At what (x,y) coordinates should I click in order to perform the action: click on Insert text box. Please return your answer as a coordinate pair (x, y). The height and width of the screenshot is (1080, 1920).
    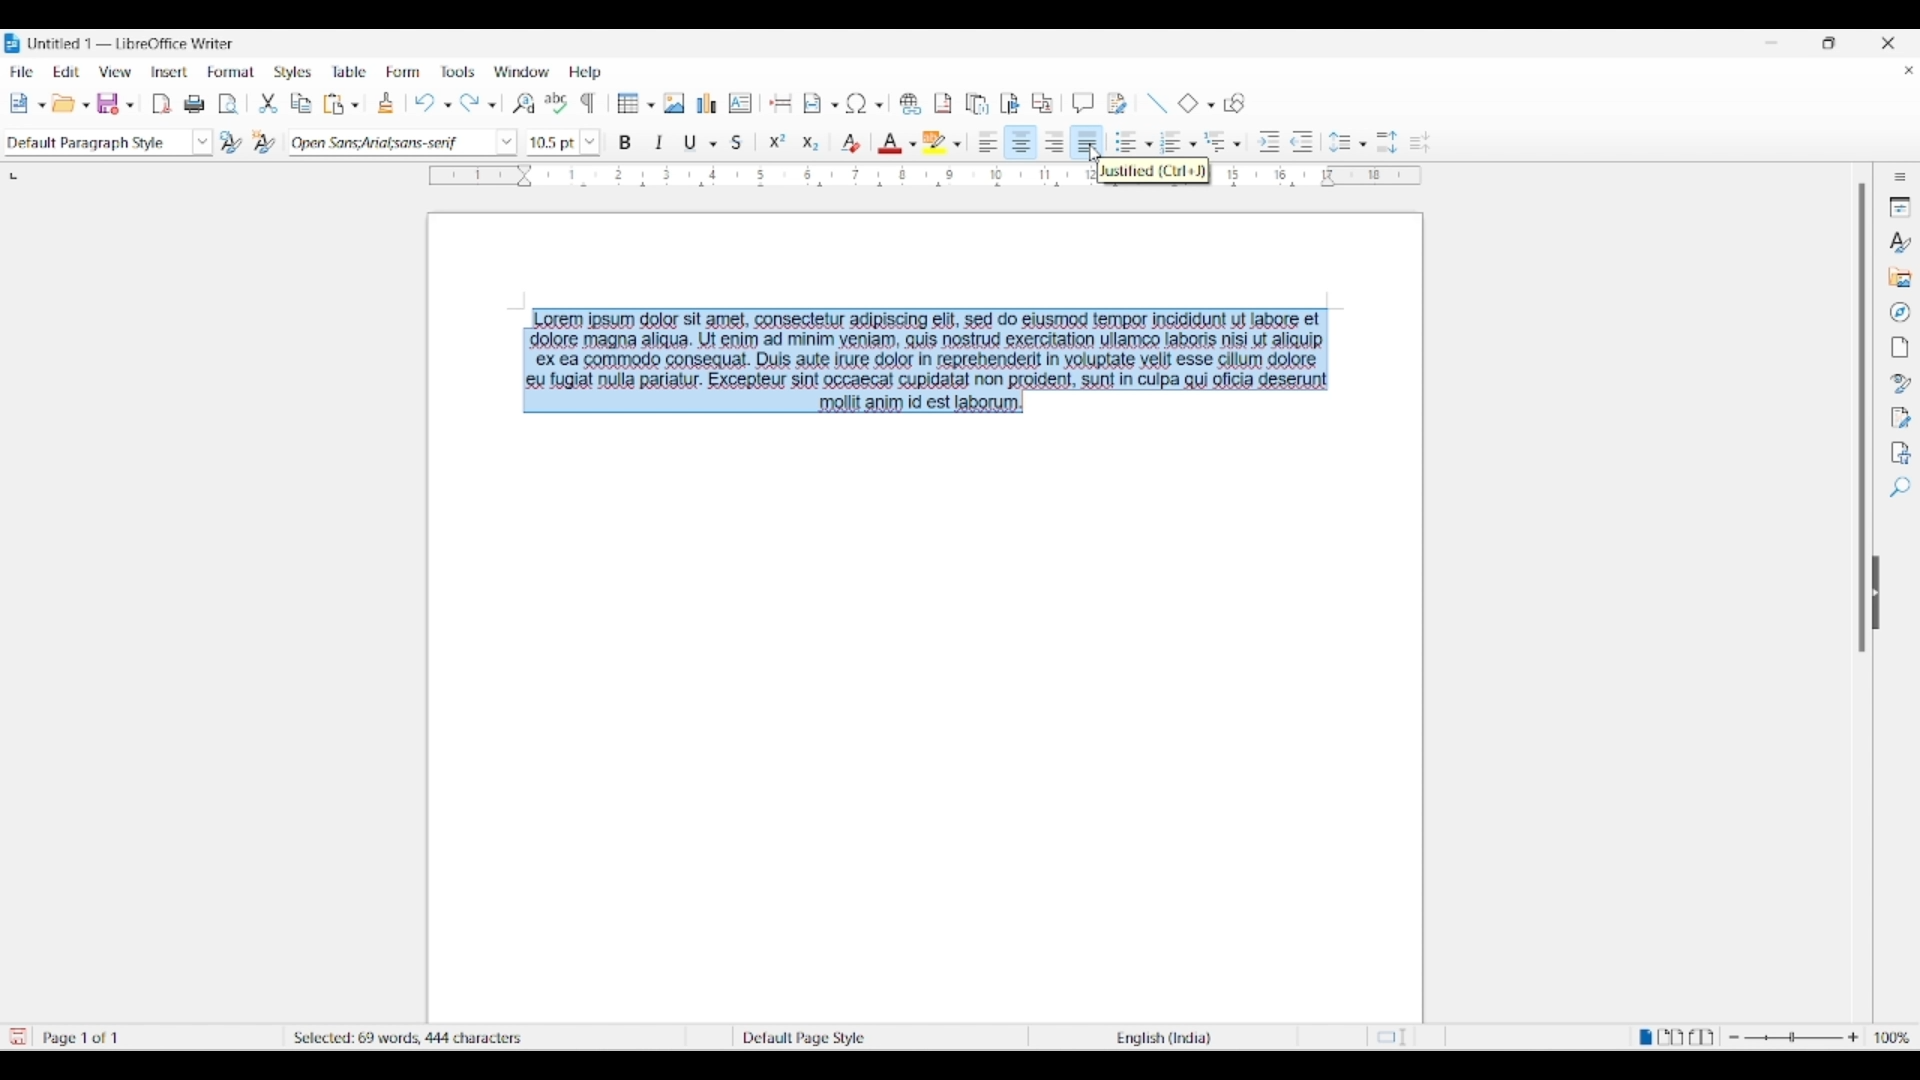
    Looking at the image, I should click on (741, 103).